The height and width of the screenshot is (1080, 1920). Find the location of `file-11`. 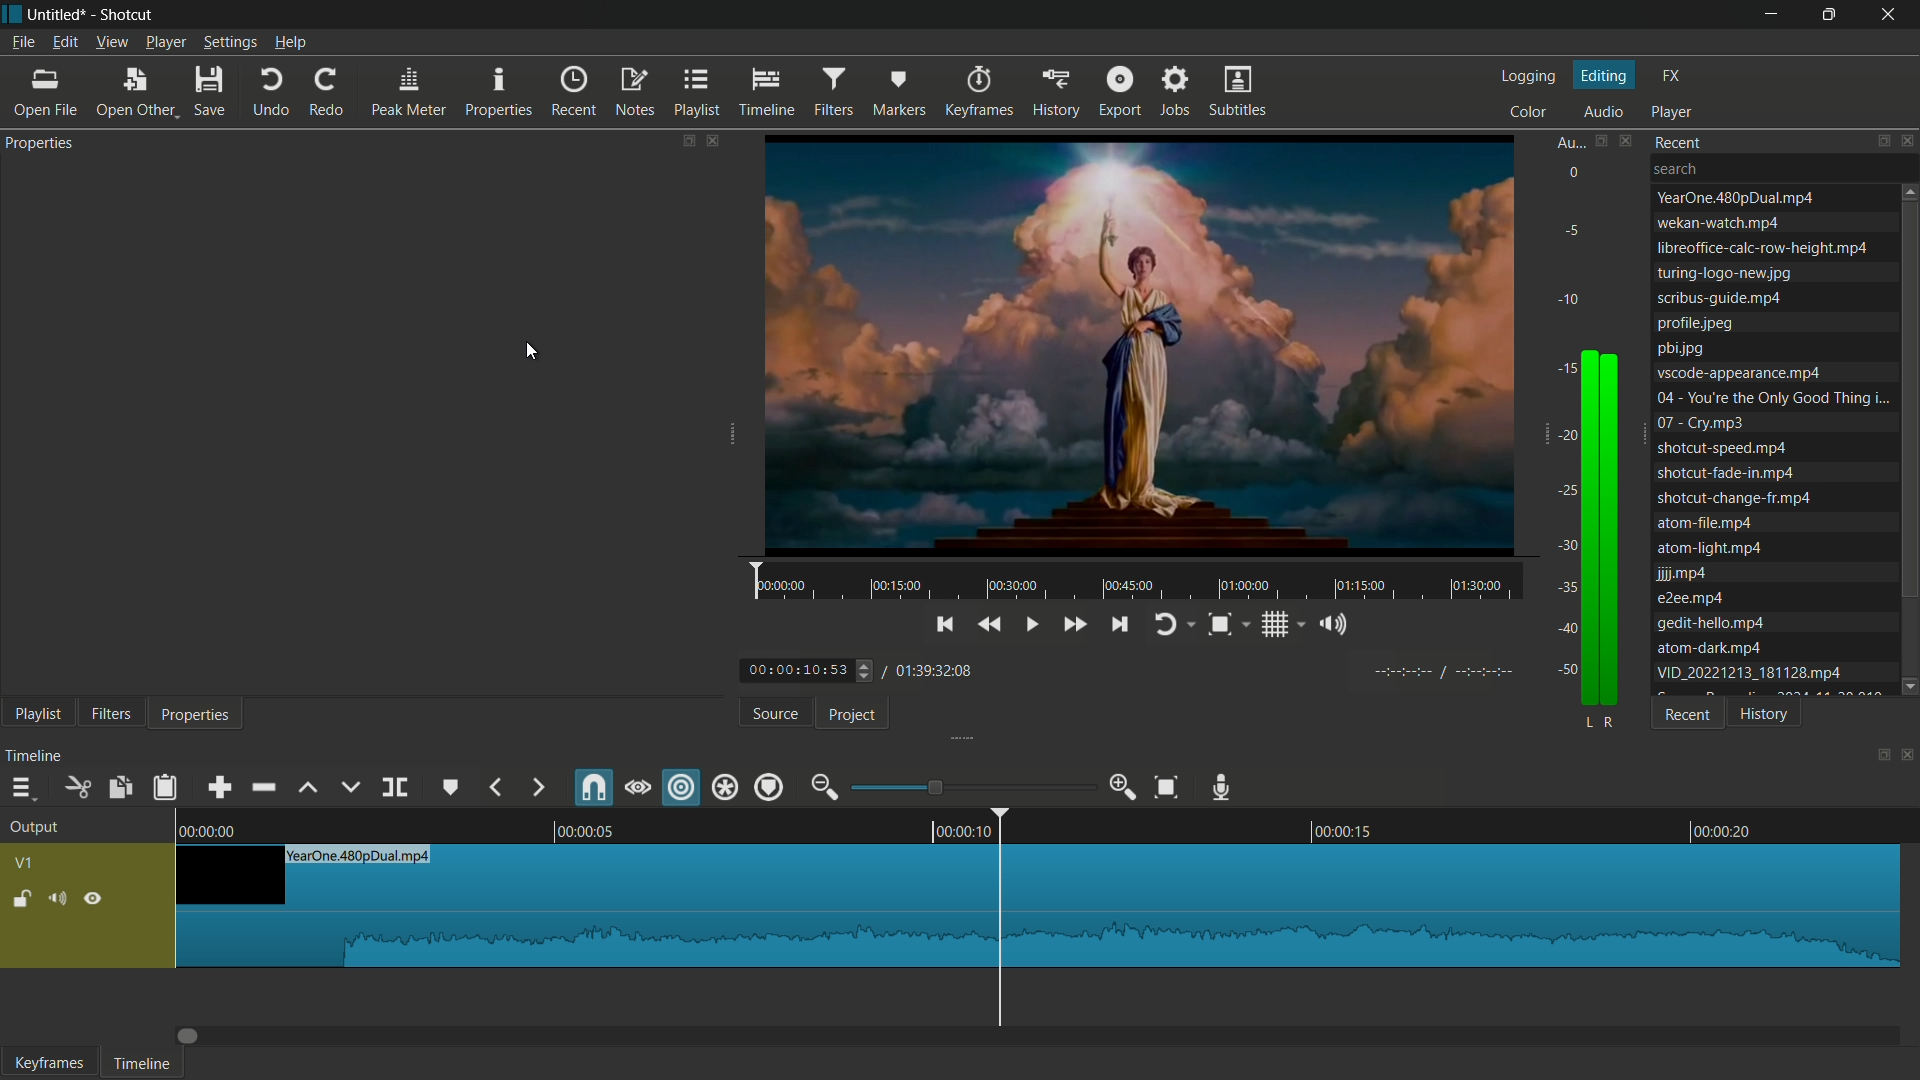

file-11 is located at coordinates (1722, 447).